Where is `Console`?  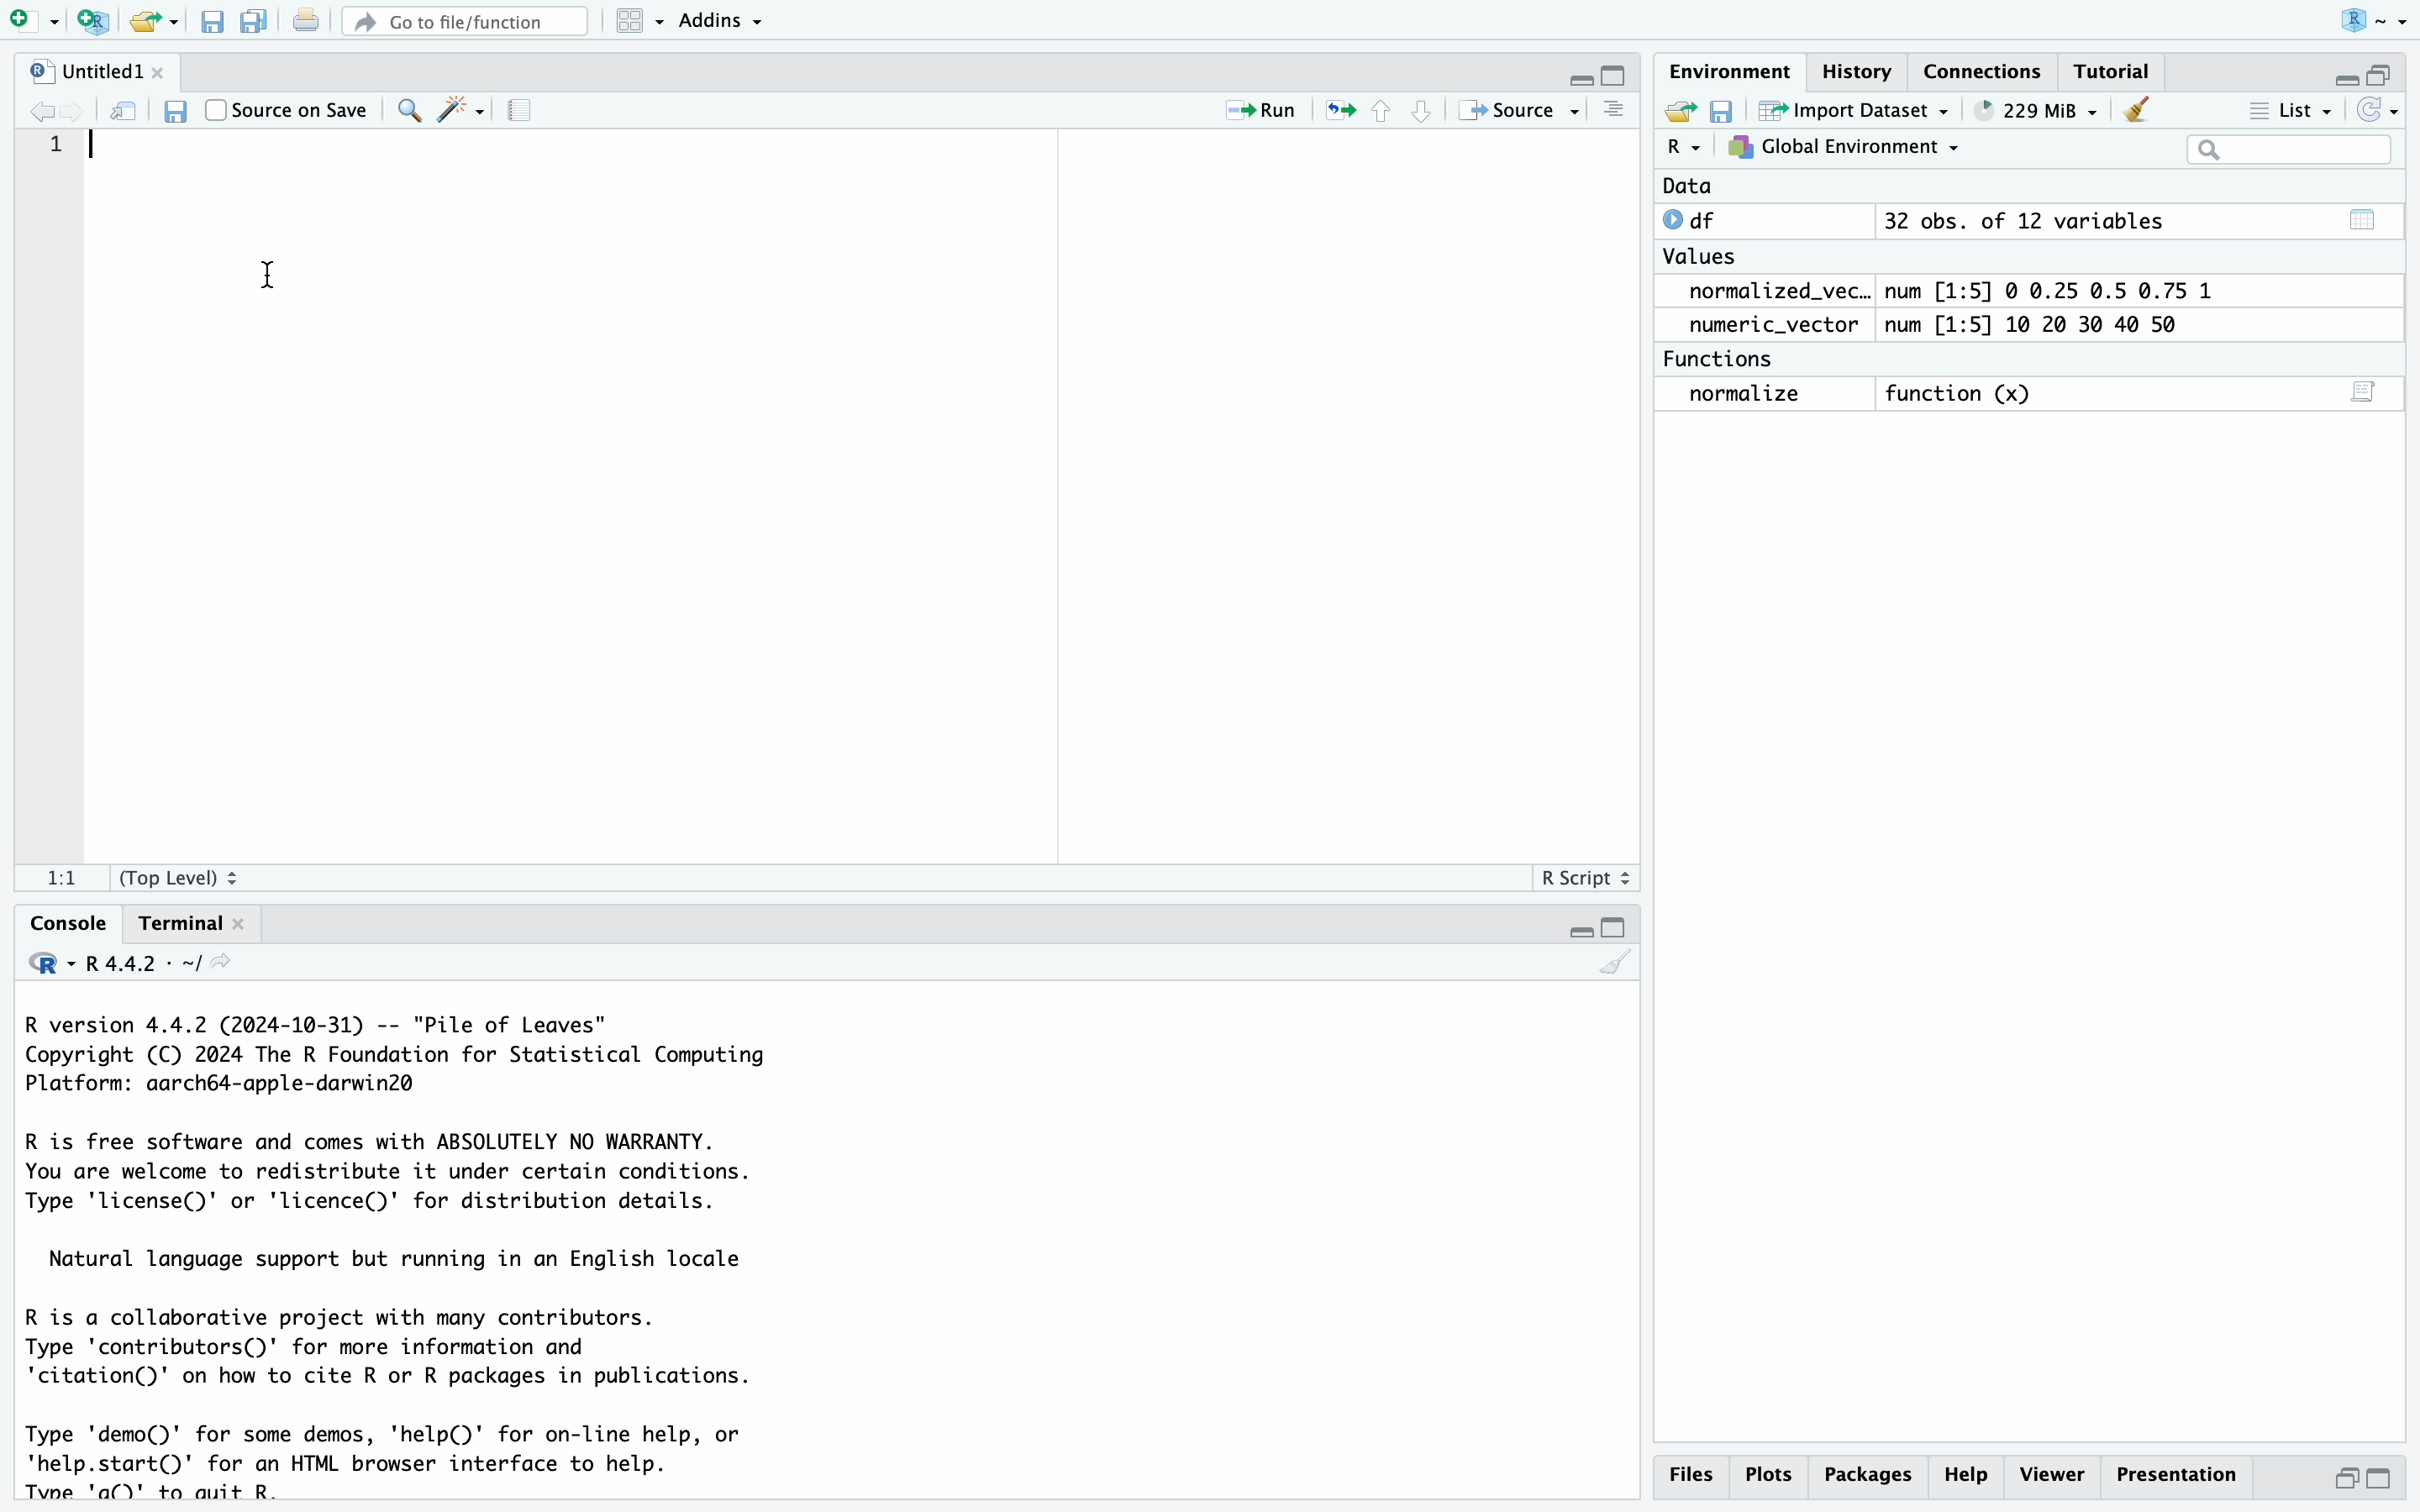 Console is located at coordinates (69, 923).